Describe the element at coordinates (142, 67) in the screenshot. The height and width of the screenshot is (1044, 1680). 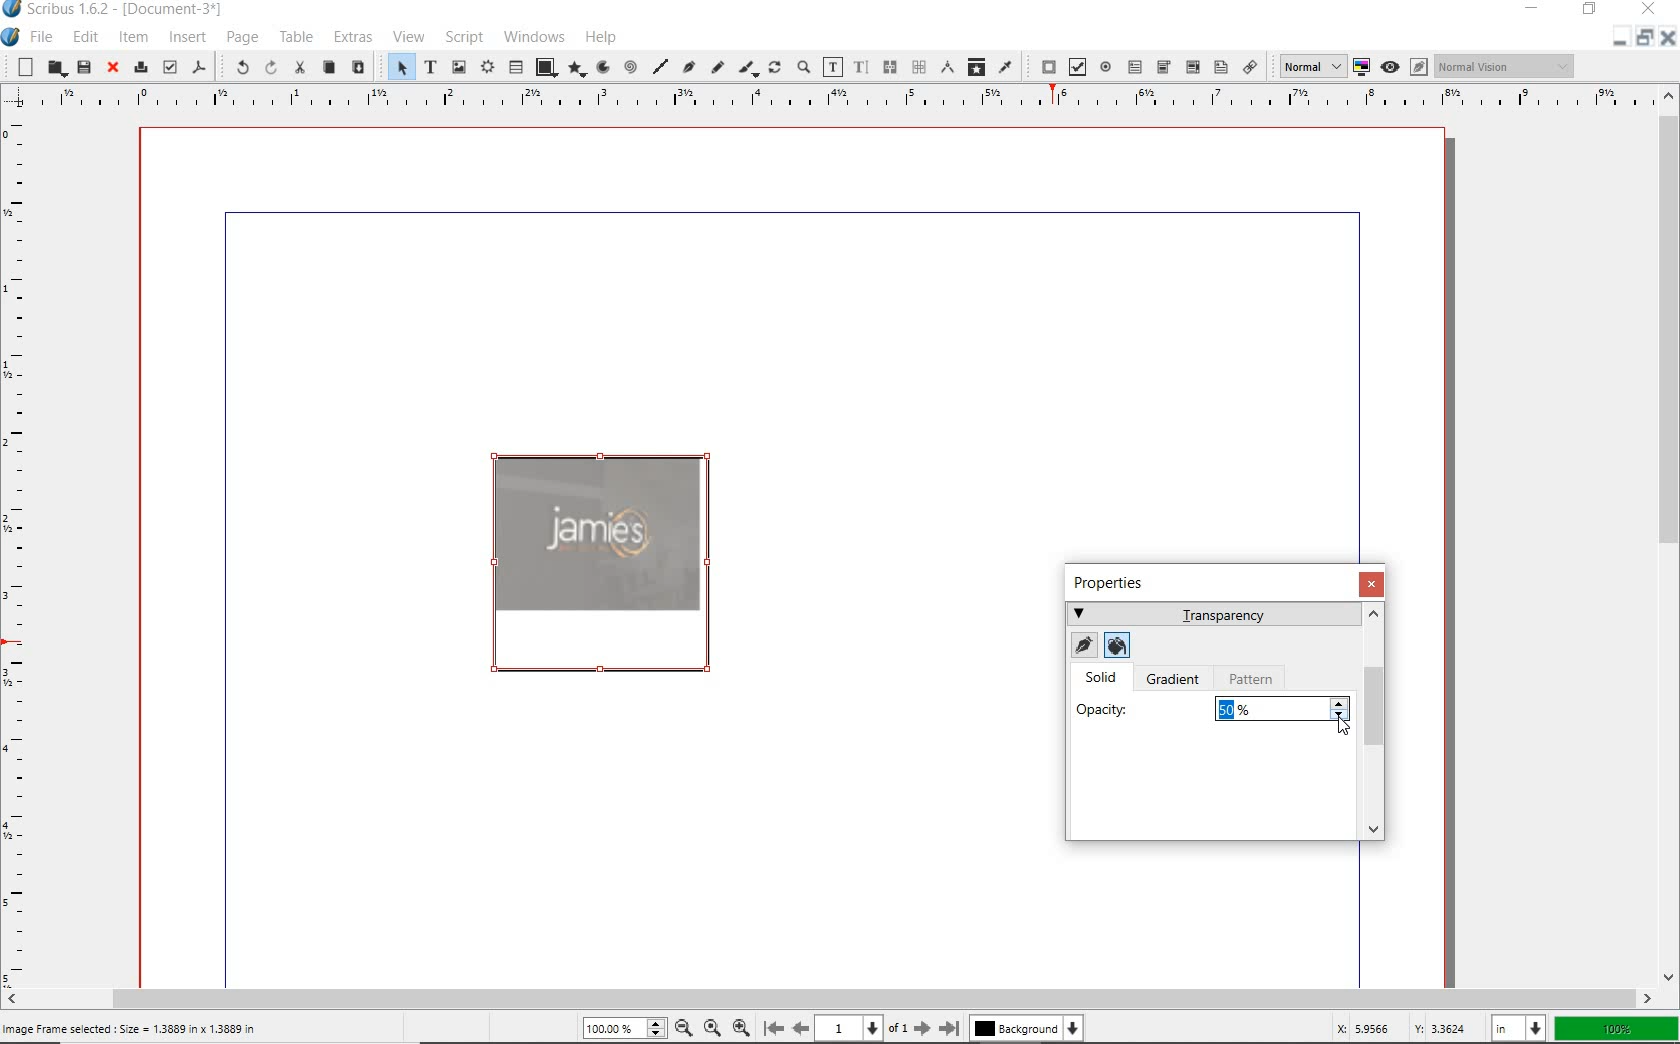
I see `print` at that location.